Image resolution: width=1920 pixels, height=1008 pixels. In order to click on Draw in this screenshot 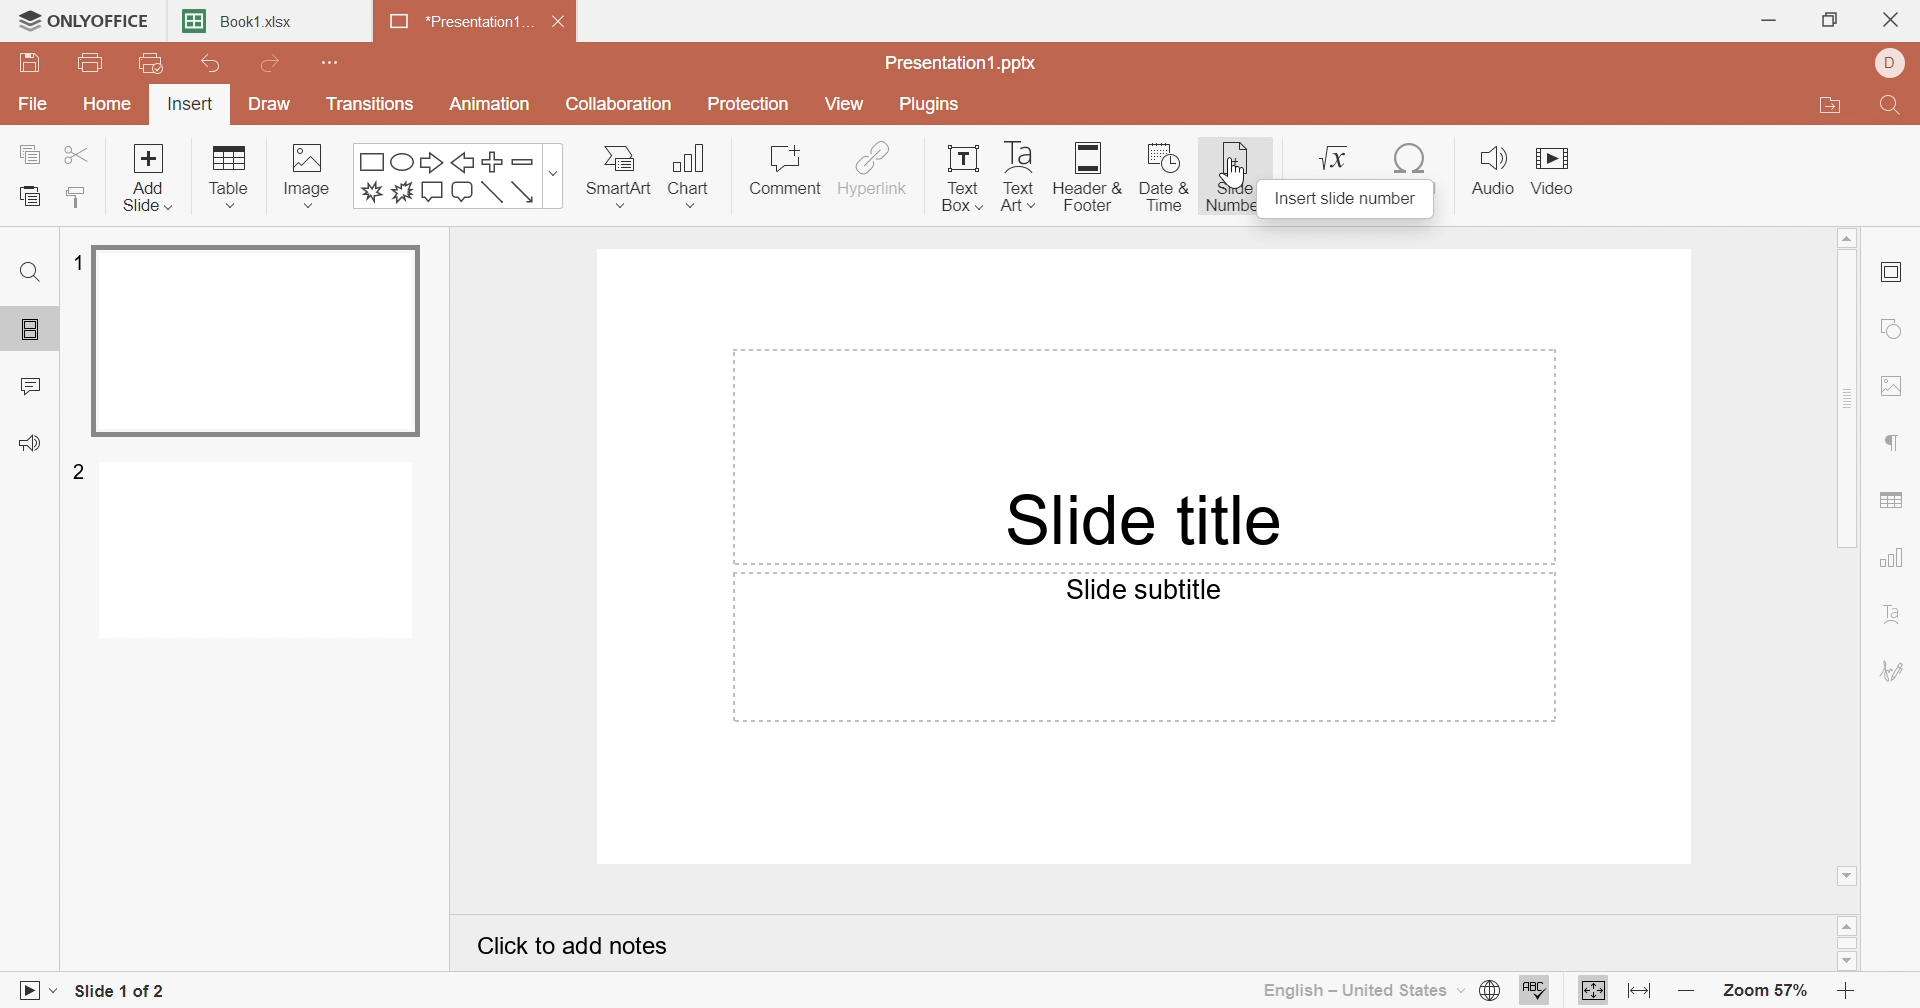, I will do `click(265, 104)`.